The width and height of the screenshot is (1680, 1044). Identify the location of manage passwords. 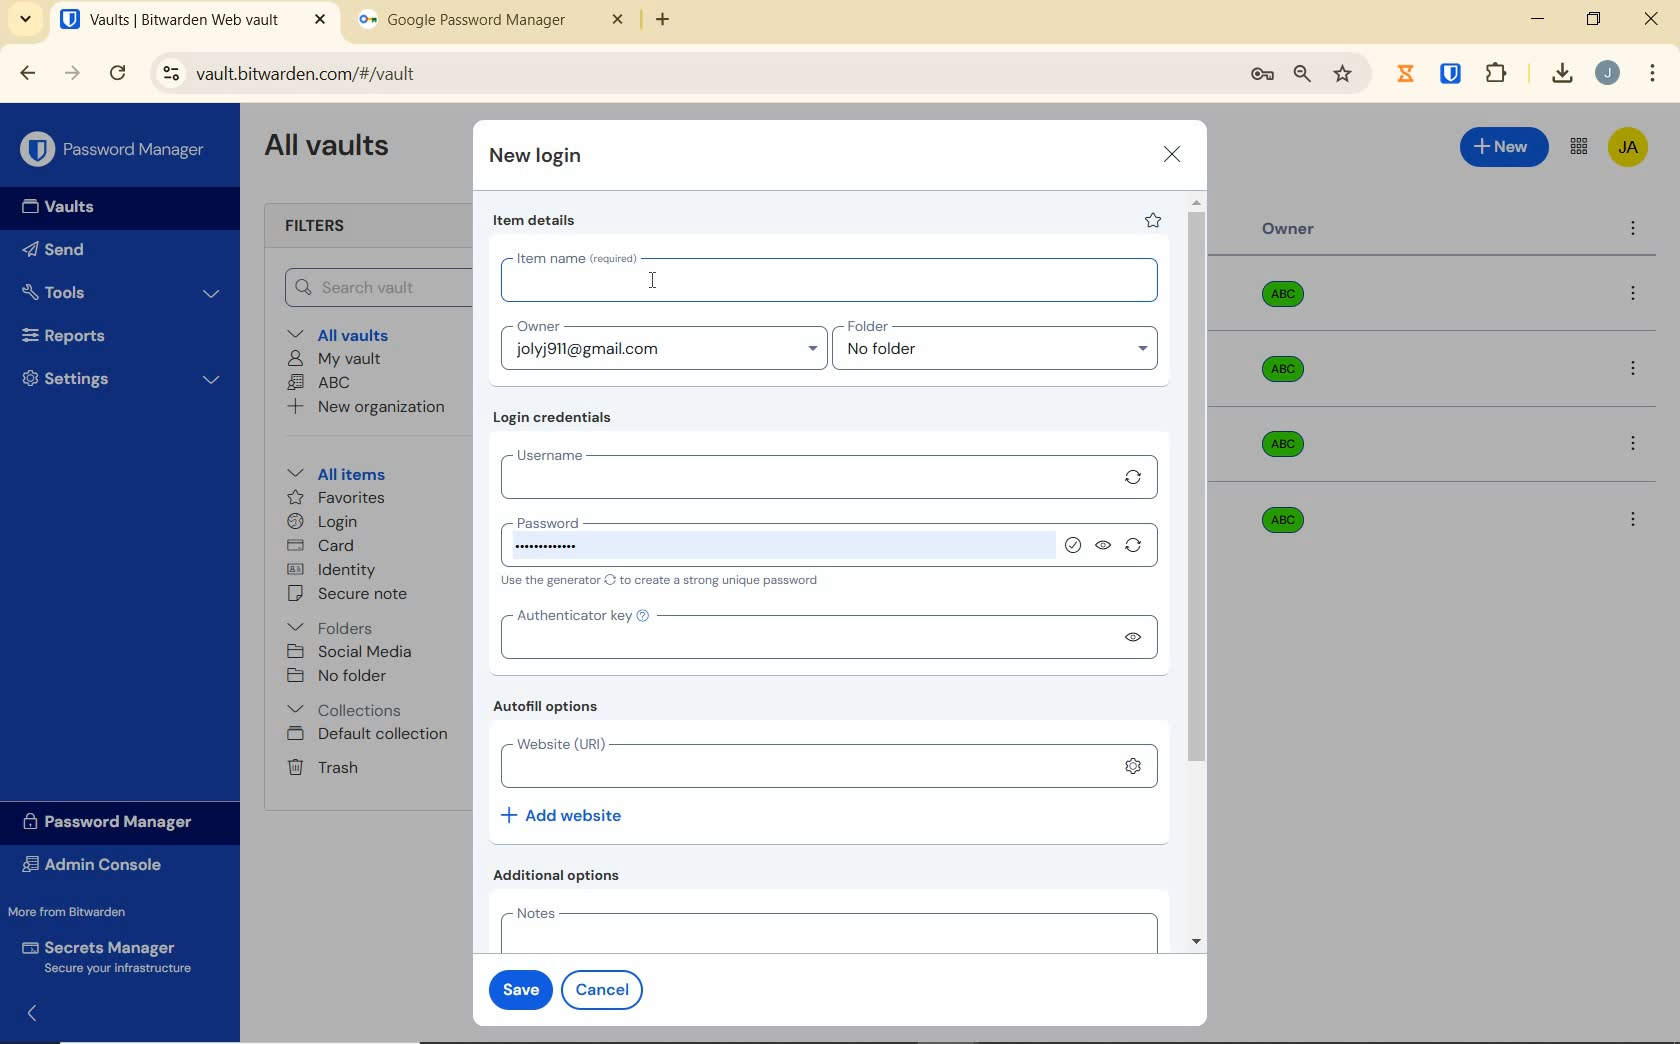
(1262, 75).